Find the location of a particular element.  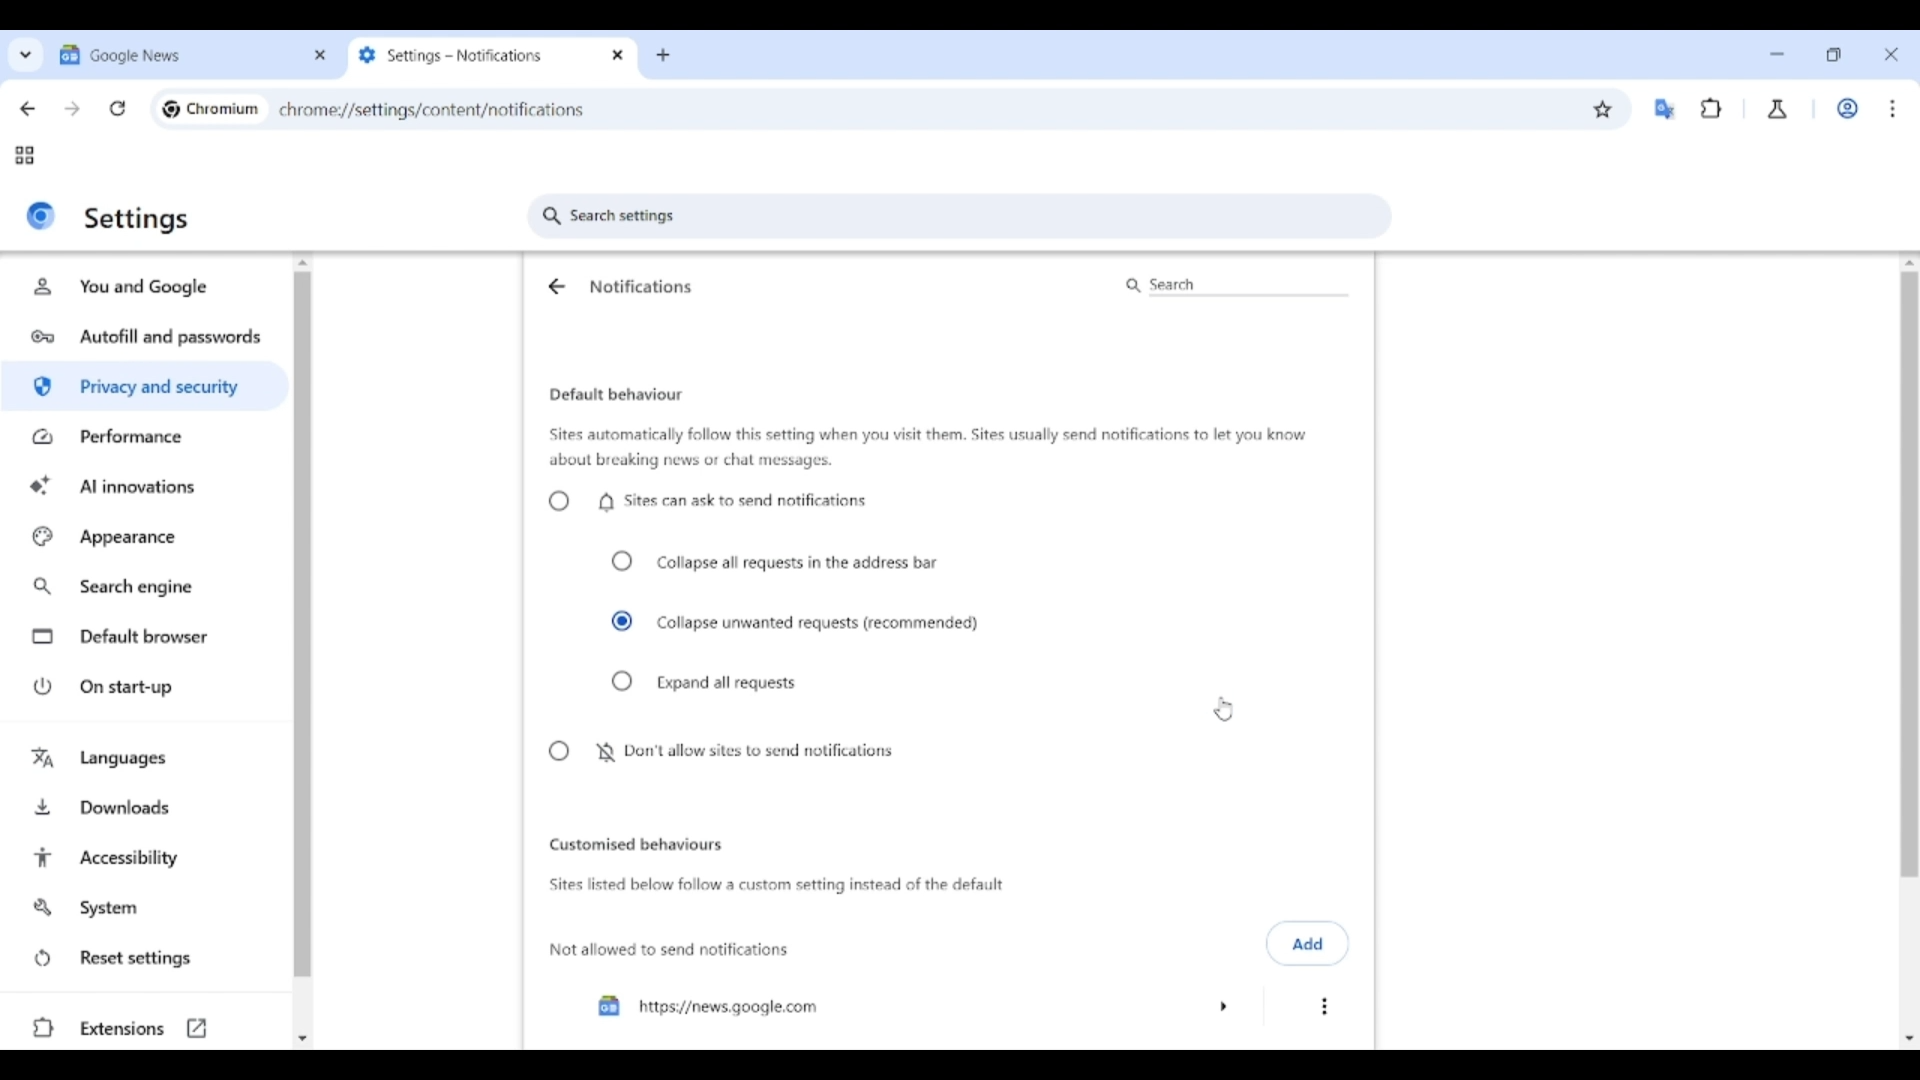

Don't allow sites to send notifications is located at coordinates (719, 752).